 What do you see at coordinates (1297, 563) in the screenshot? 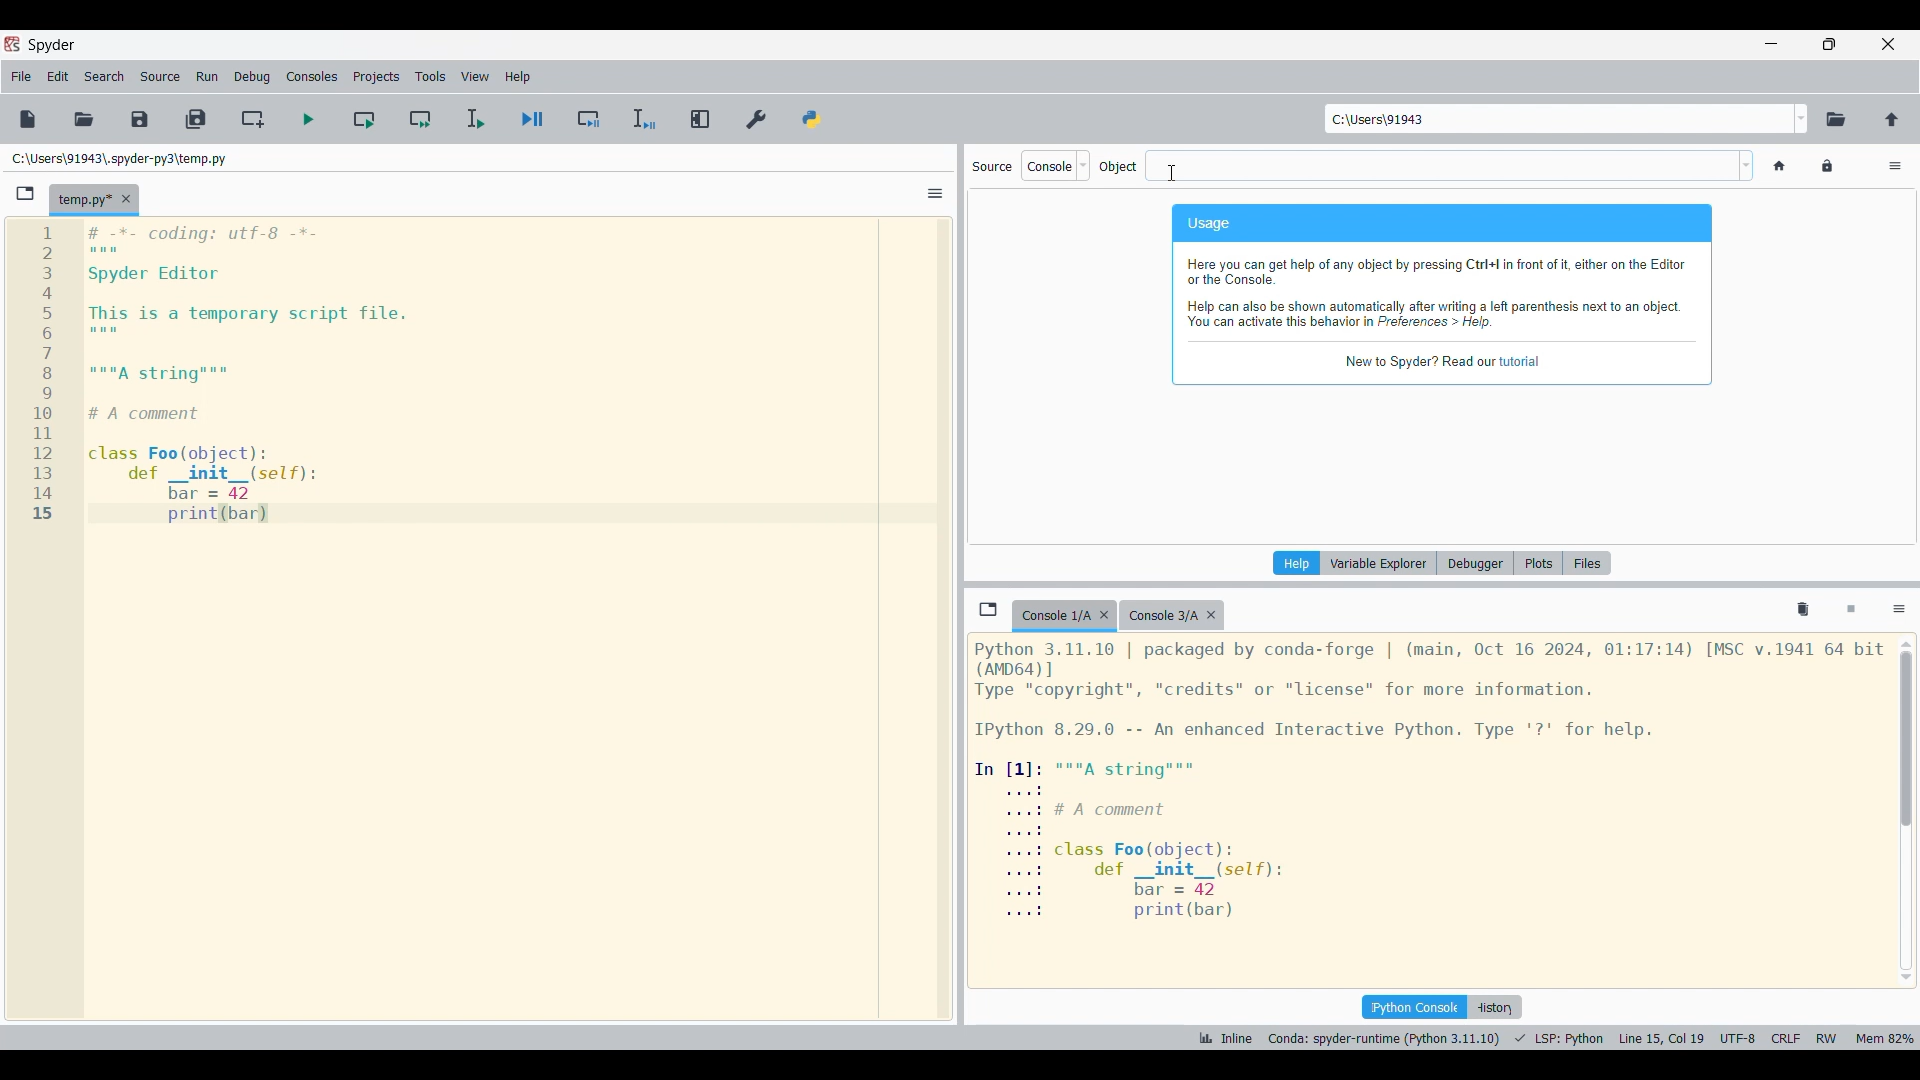
I see `Current pane highlighted` at bounding box center [1297, 563].